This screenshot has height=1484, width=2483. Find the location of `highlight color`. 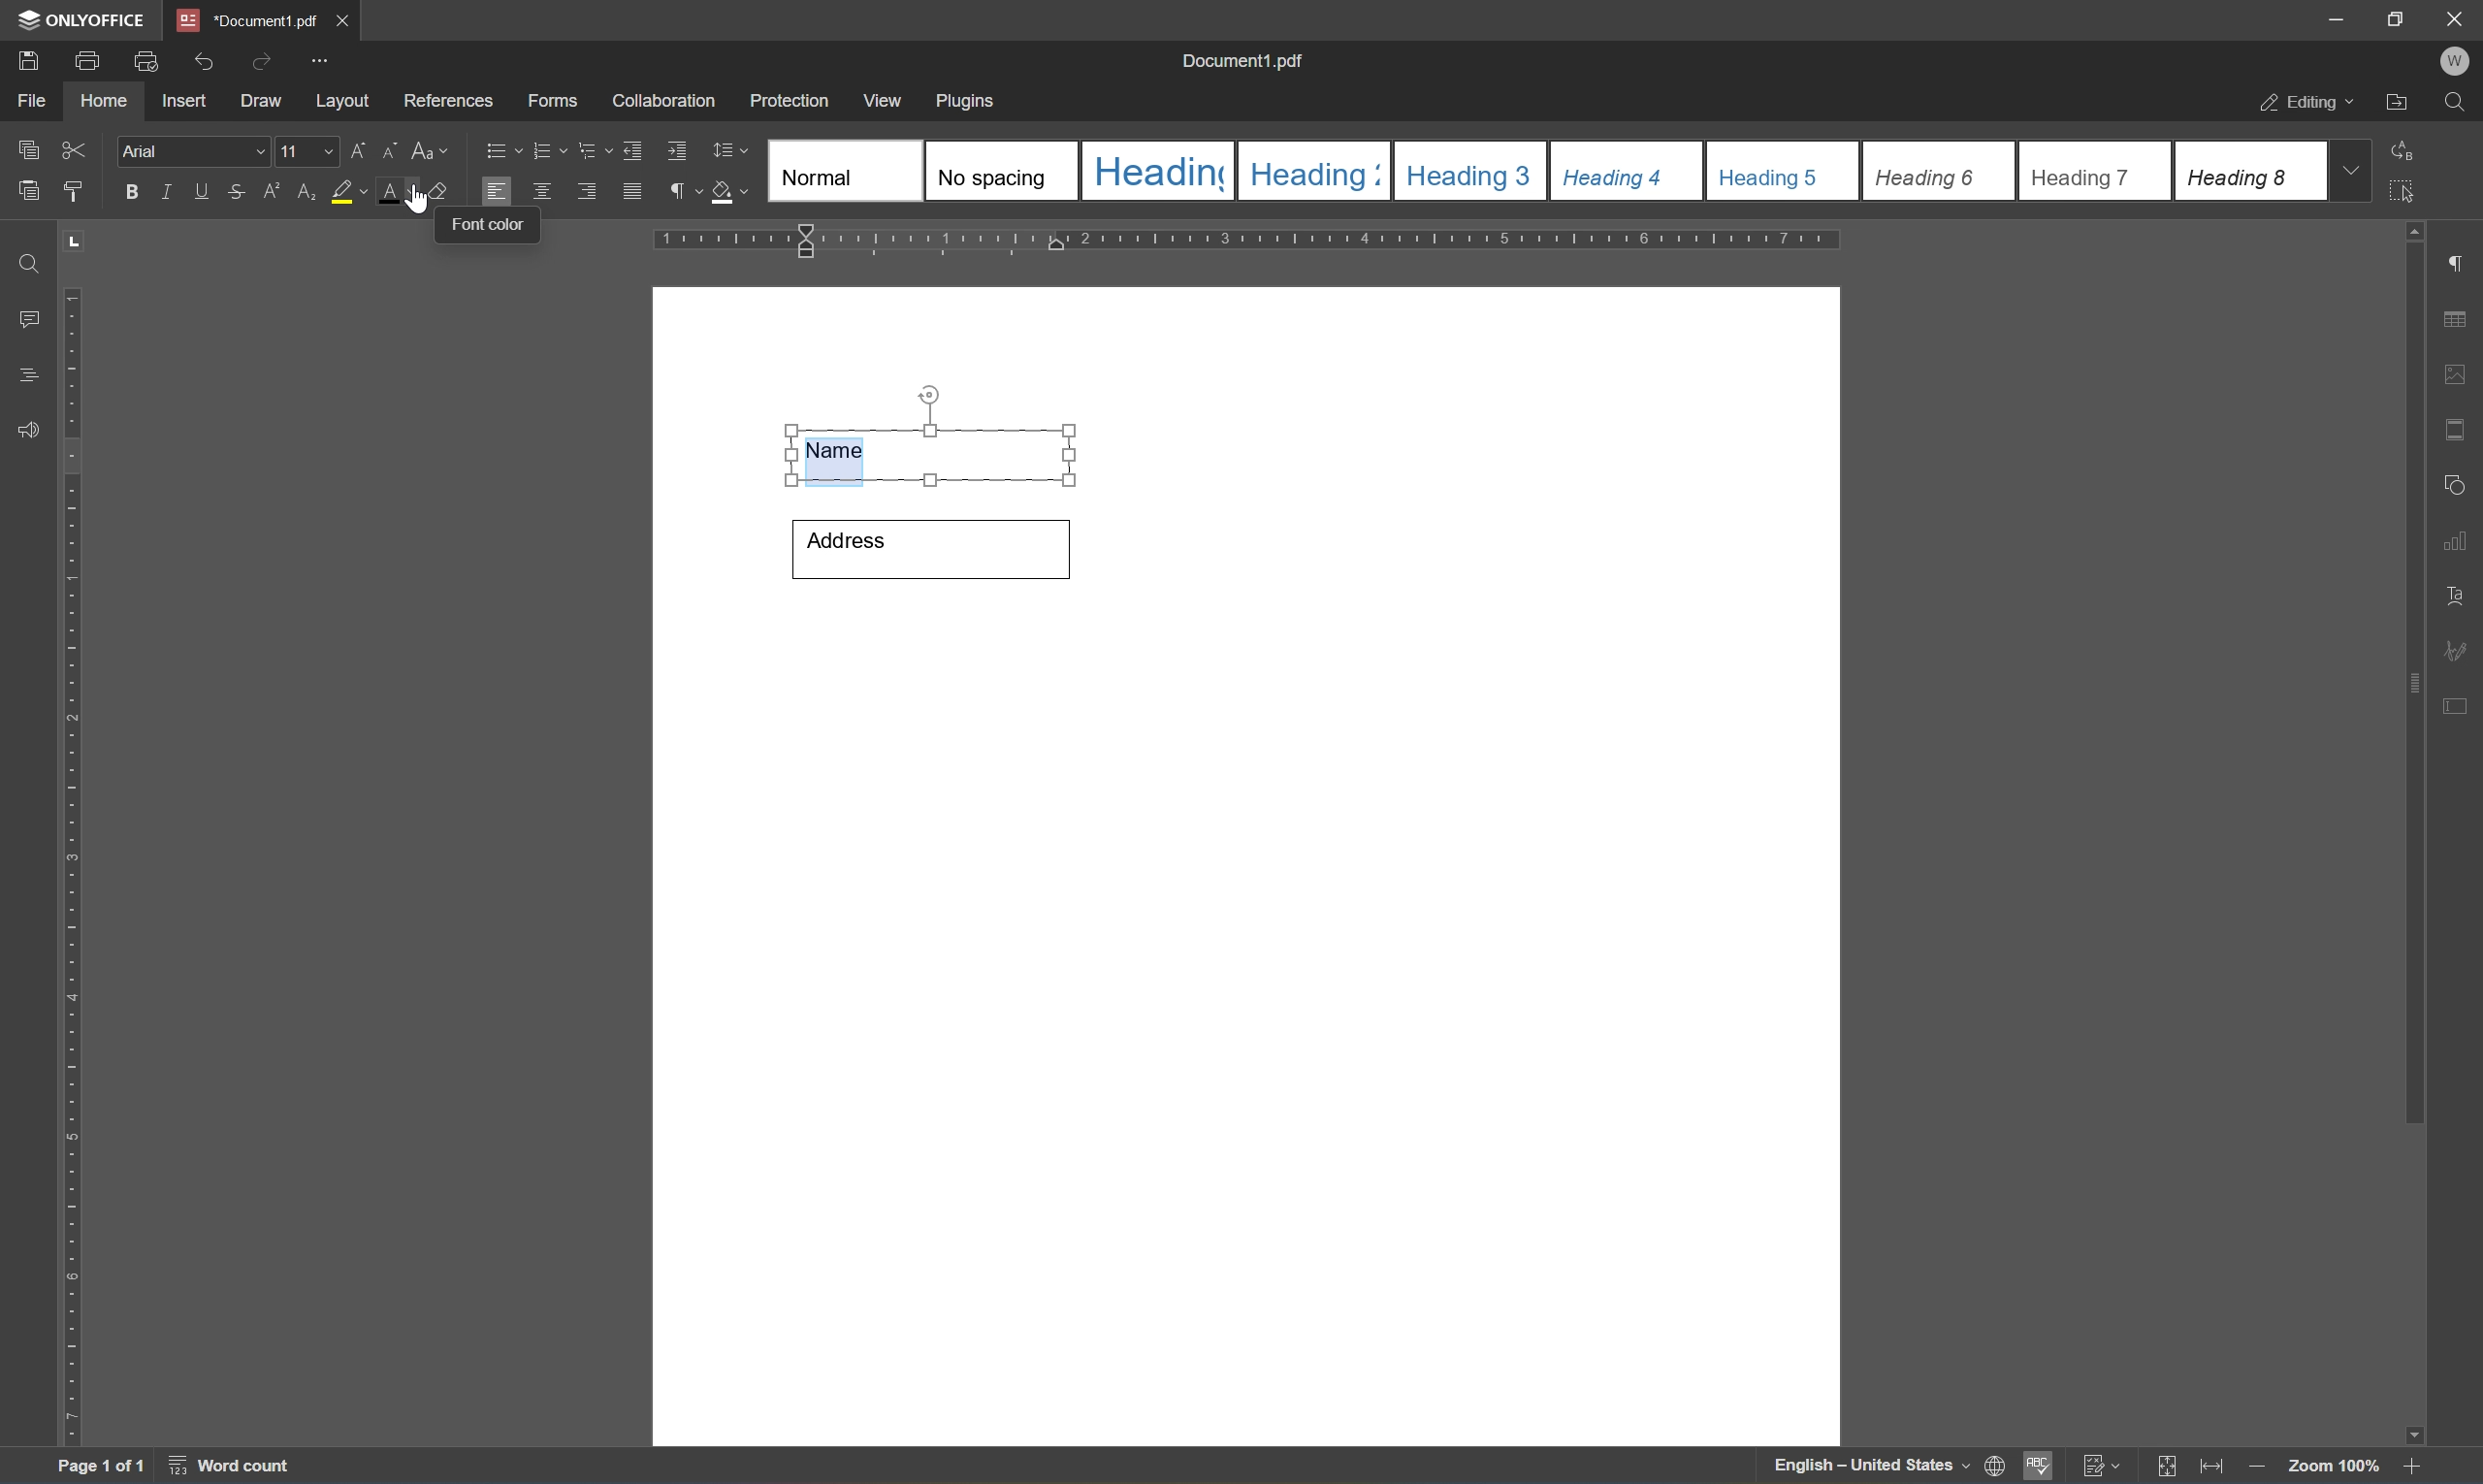

highlight color is located at coordinates (348, 192).